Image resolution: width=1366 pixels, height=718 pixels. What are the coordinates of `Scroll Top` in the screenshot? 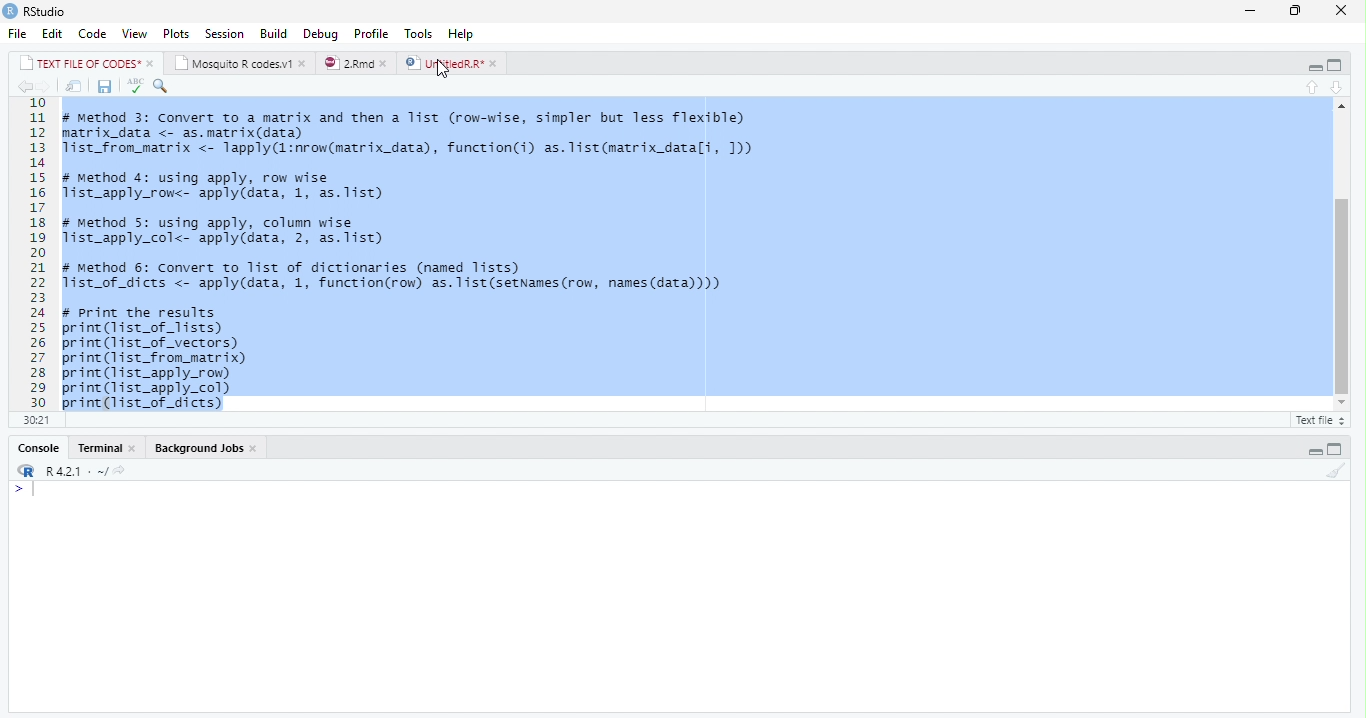 It's located at (1339, 106).